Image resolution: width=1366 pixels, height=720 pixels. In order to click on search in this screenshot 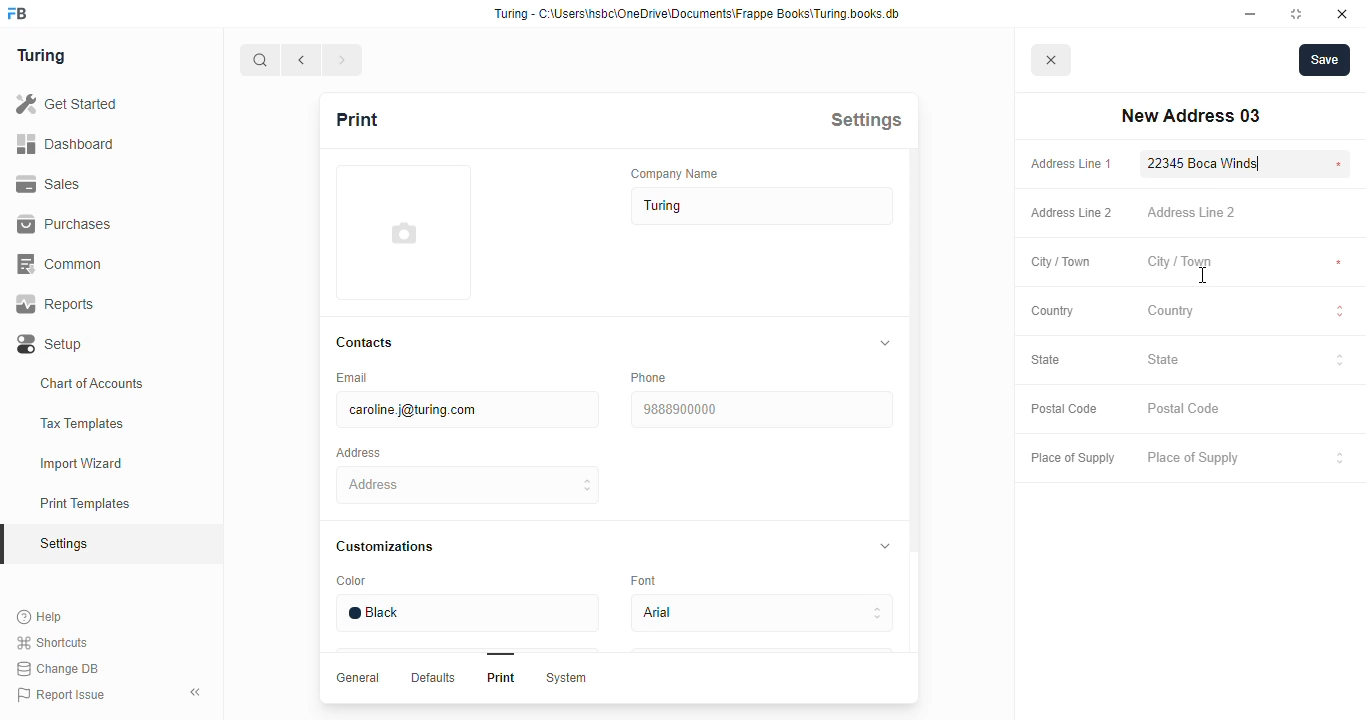, I will do `click(260, 60)`.